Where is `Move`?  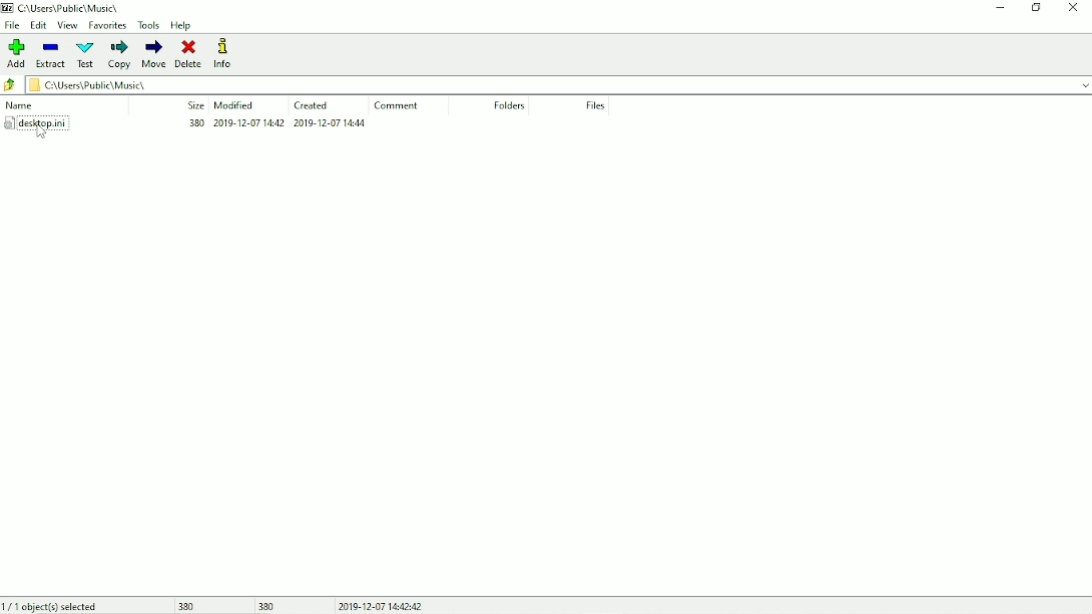 Move is located at coordinates (155, 54).